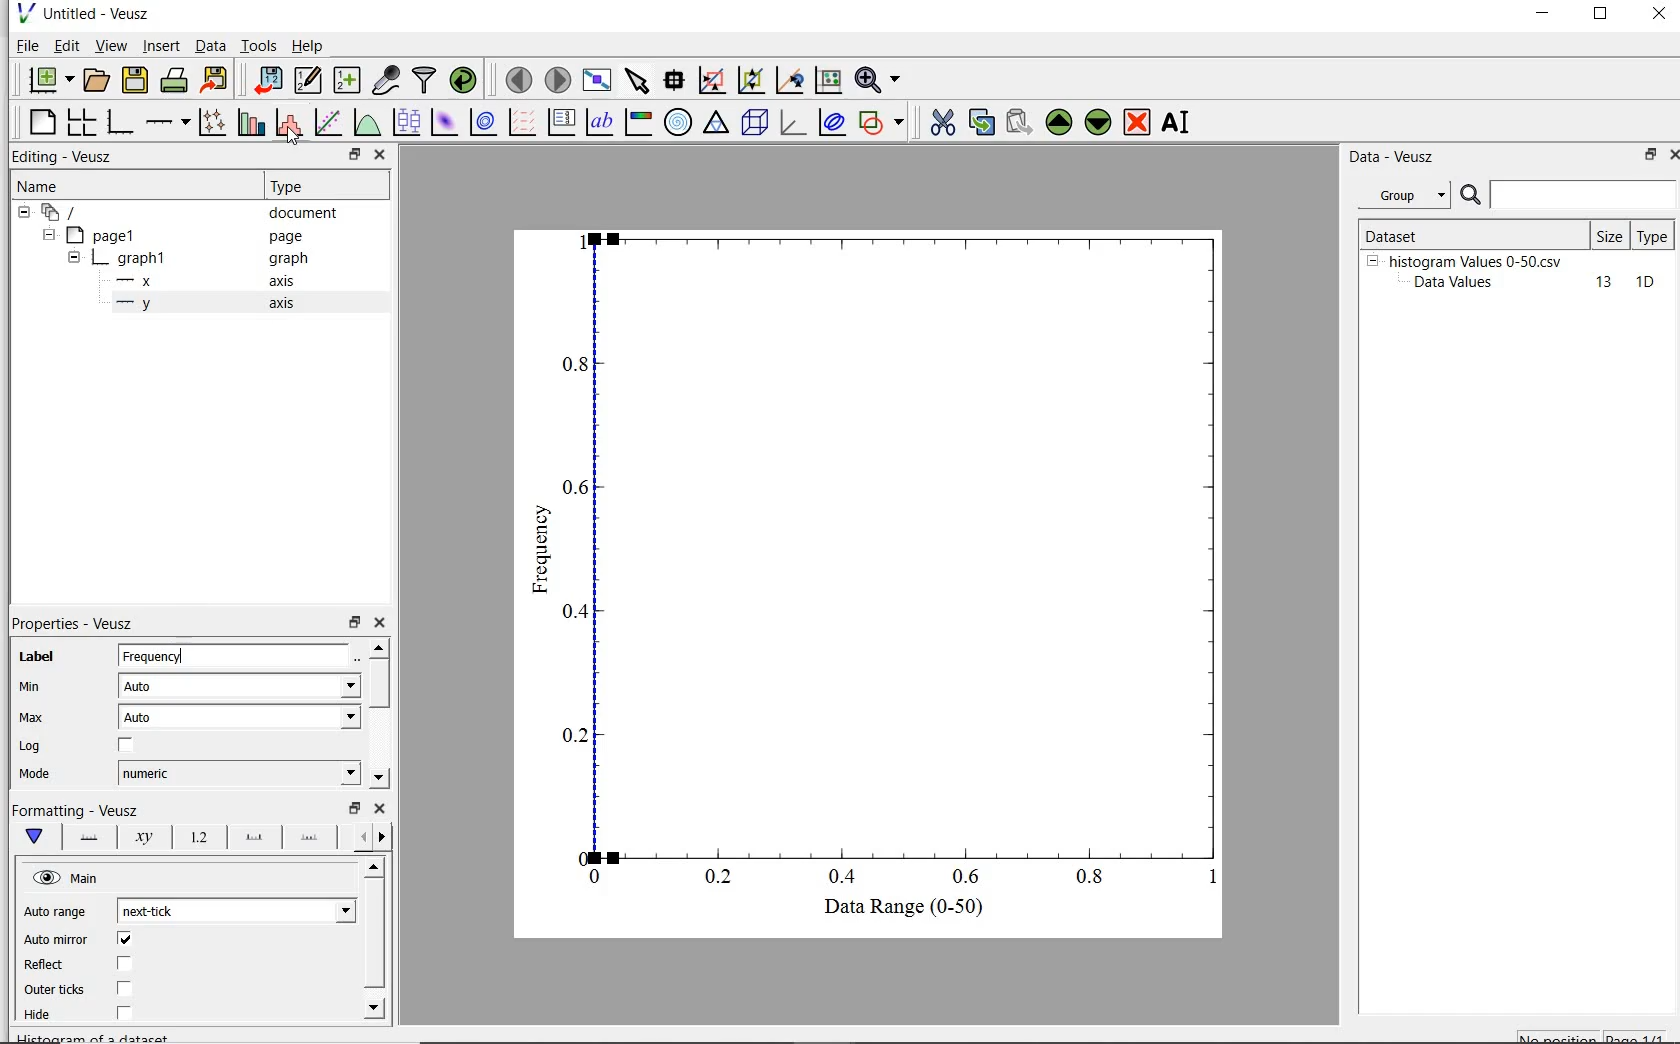 This screenshot has width=1680, height=1044. I want to click on hide, so click(1372, 260).